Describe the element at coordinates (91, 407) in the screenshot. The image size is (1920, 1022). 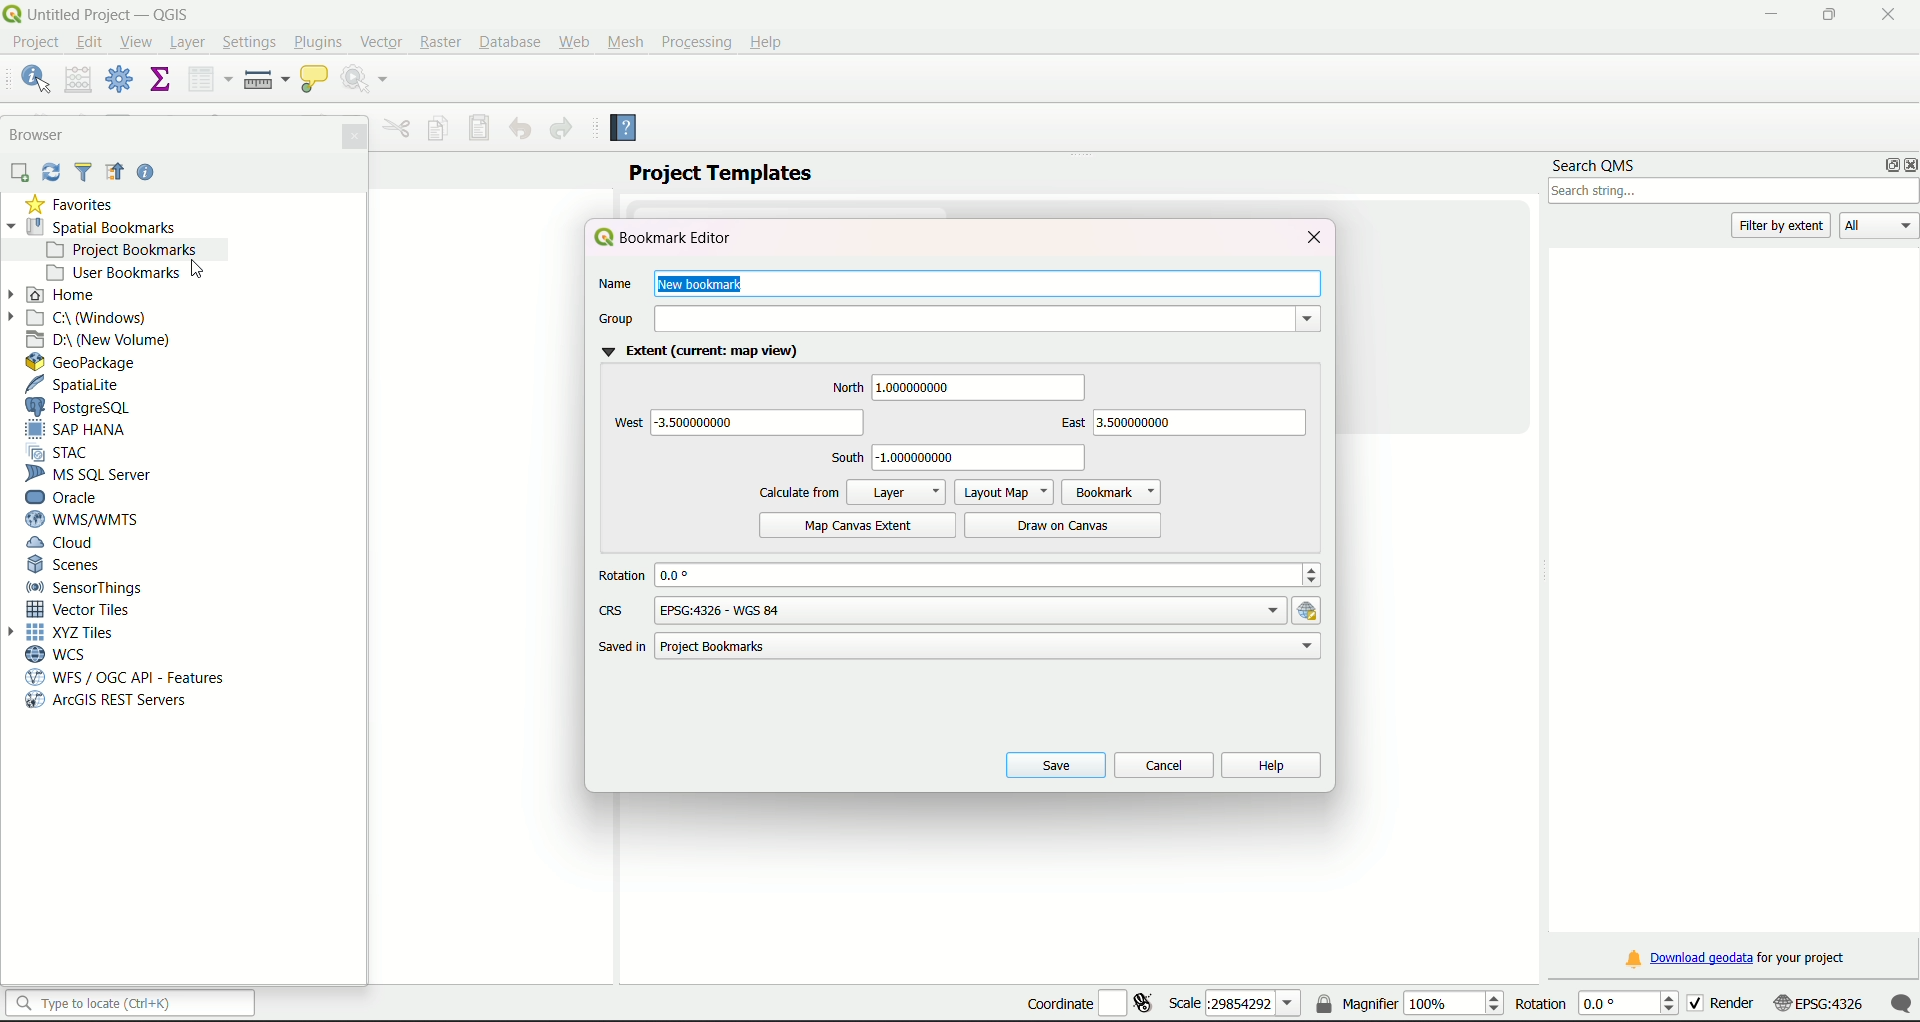
I see `PostgreSQL` at that location.